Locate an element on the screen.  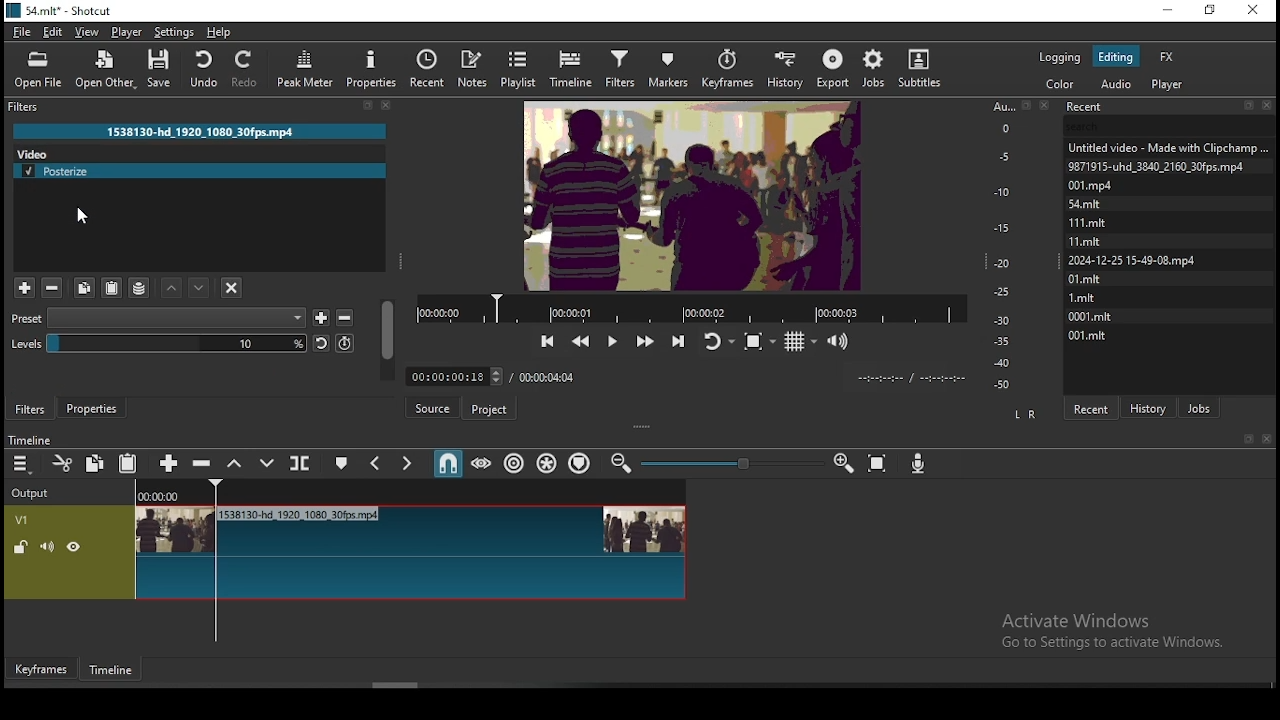
player is located at coordinates (125, 33).